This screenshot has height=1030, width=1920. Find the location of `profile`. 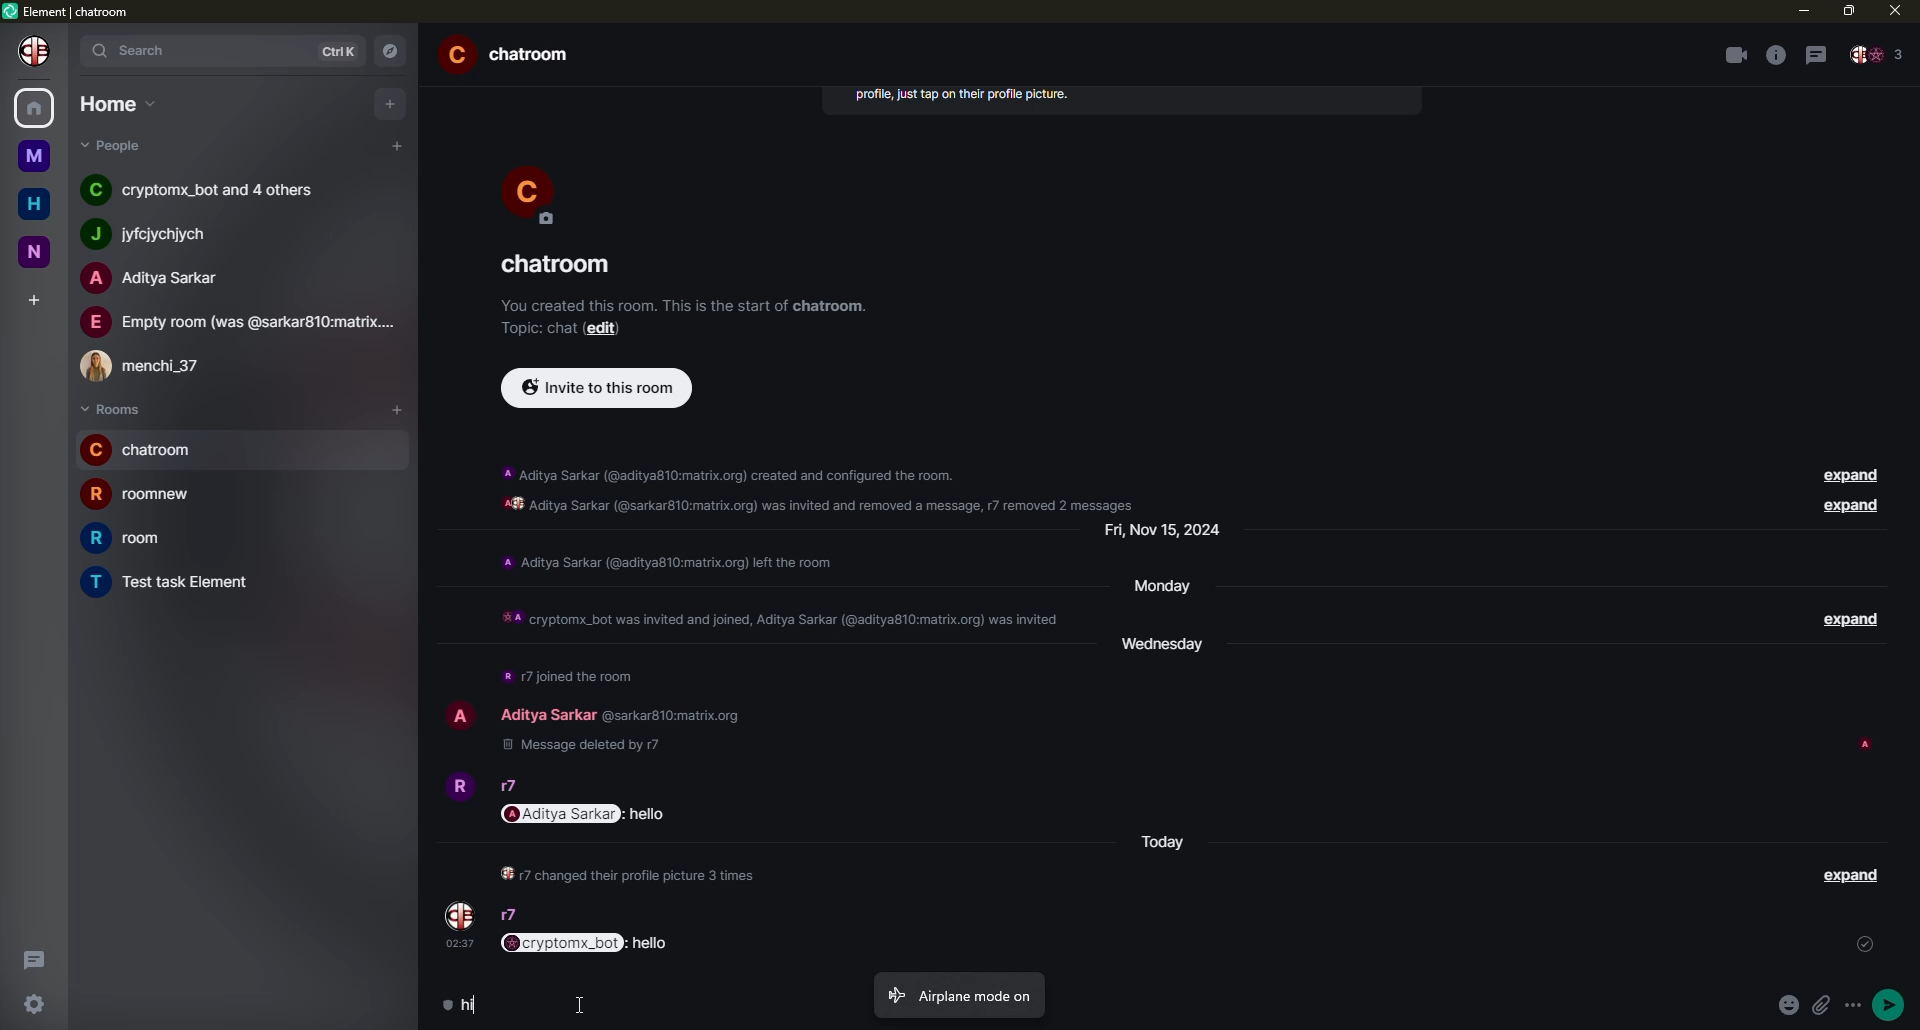

profile is located at coordinates (457, 714).